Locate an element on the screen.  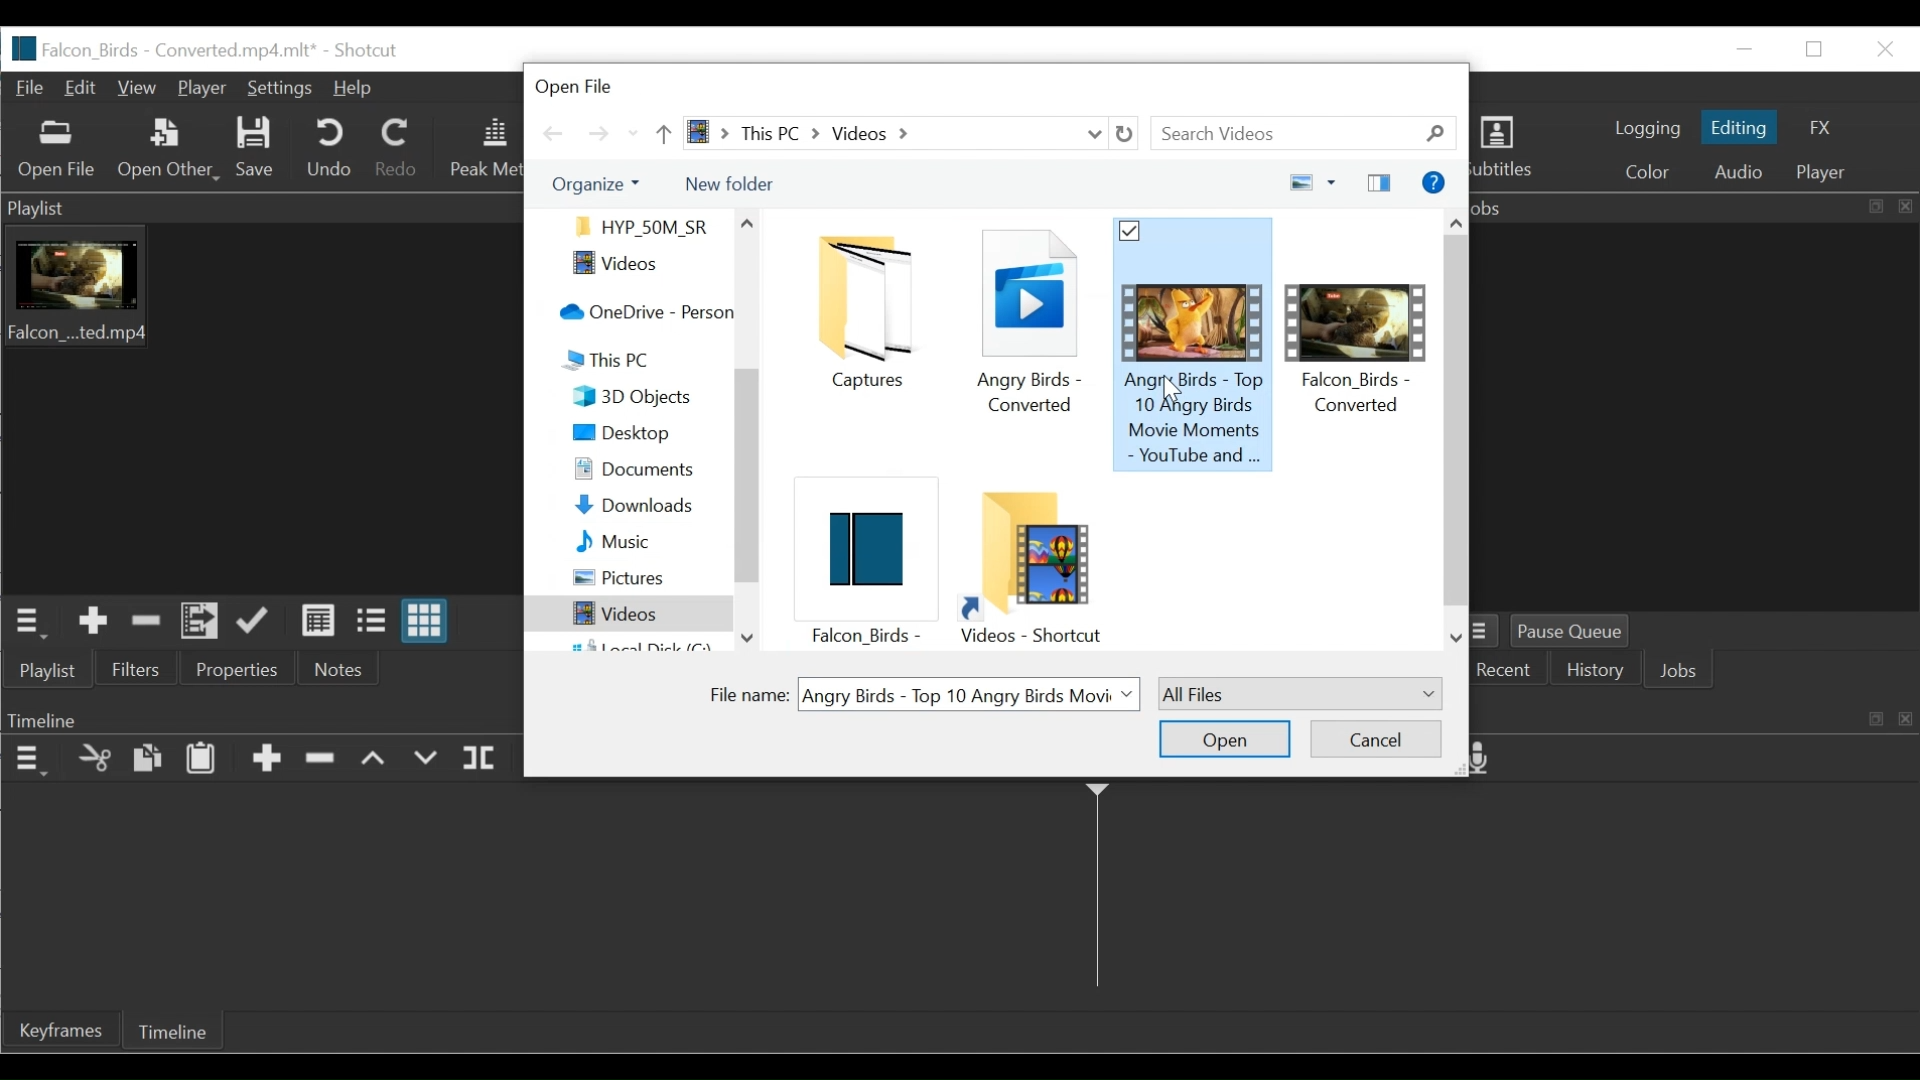
History is located at coordinates (1598, 672).